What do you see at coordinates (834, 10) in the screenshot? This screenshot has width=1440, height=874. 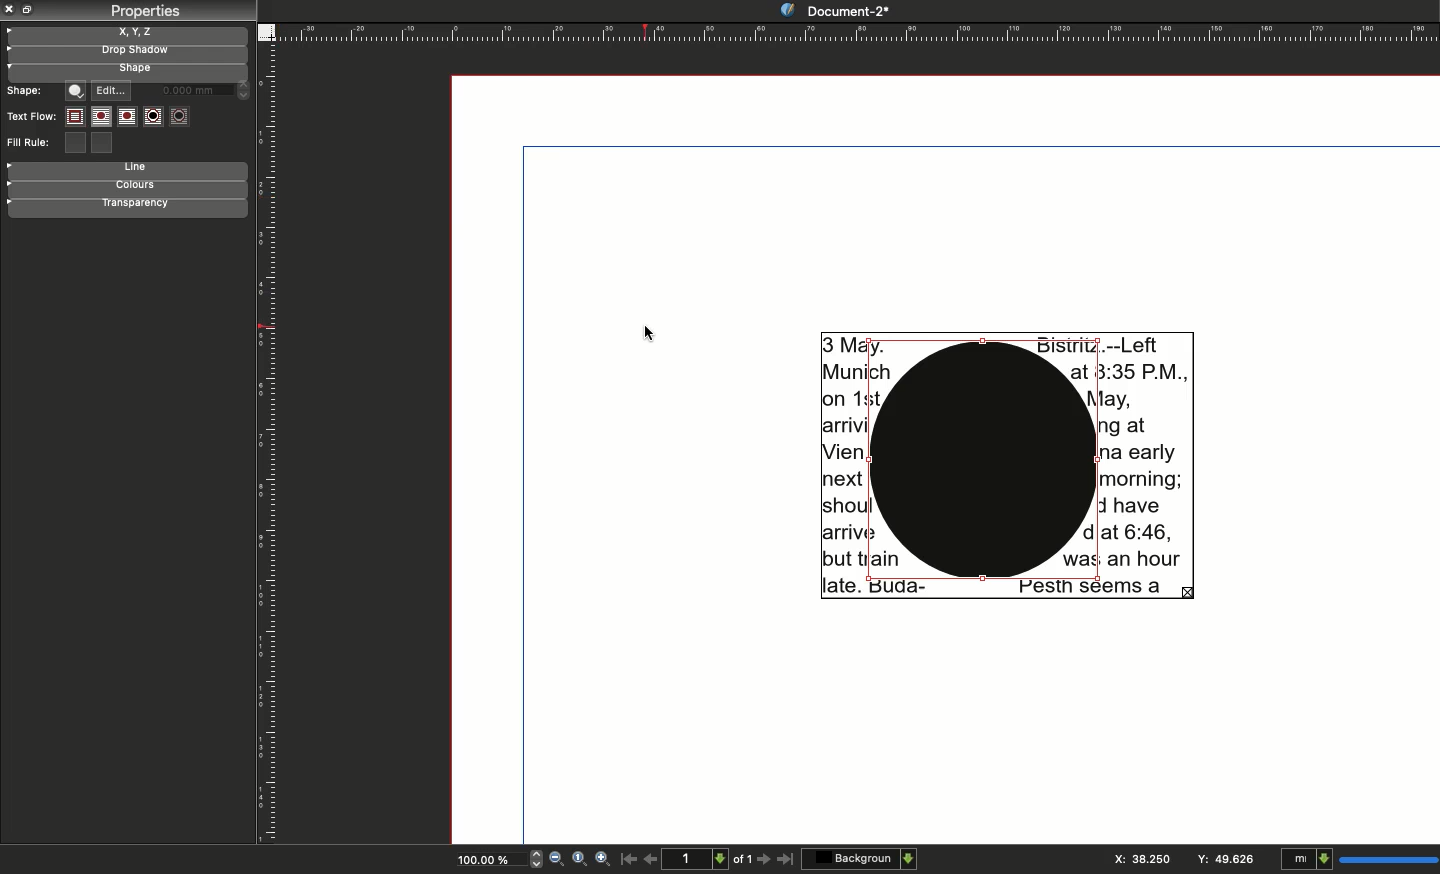 I see `Document-2*` at bounding box center [834, 10].